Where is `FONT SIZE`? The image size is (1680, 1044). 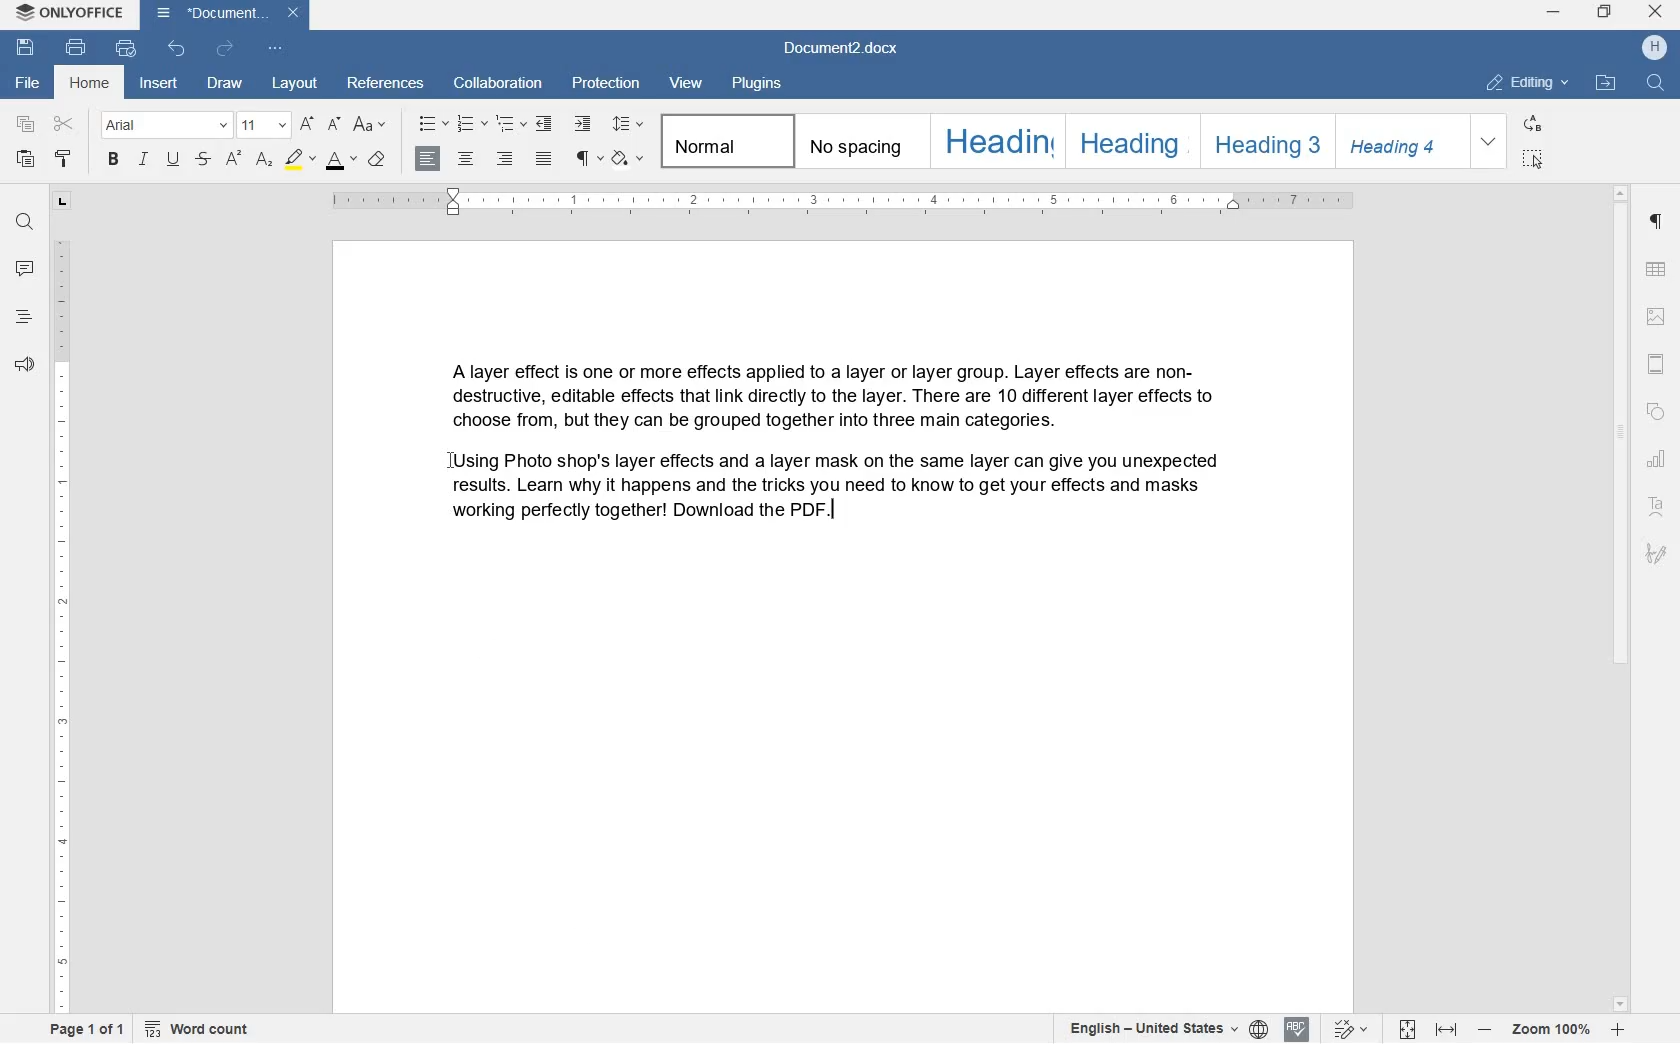
FONT SIZE is located at coordinates (262, 124).